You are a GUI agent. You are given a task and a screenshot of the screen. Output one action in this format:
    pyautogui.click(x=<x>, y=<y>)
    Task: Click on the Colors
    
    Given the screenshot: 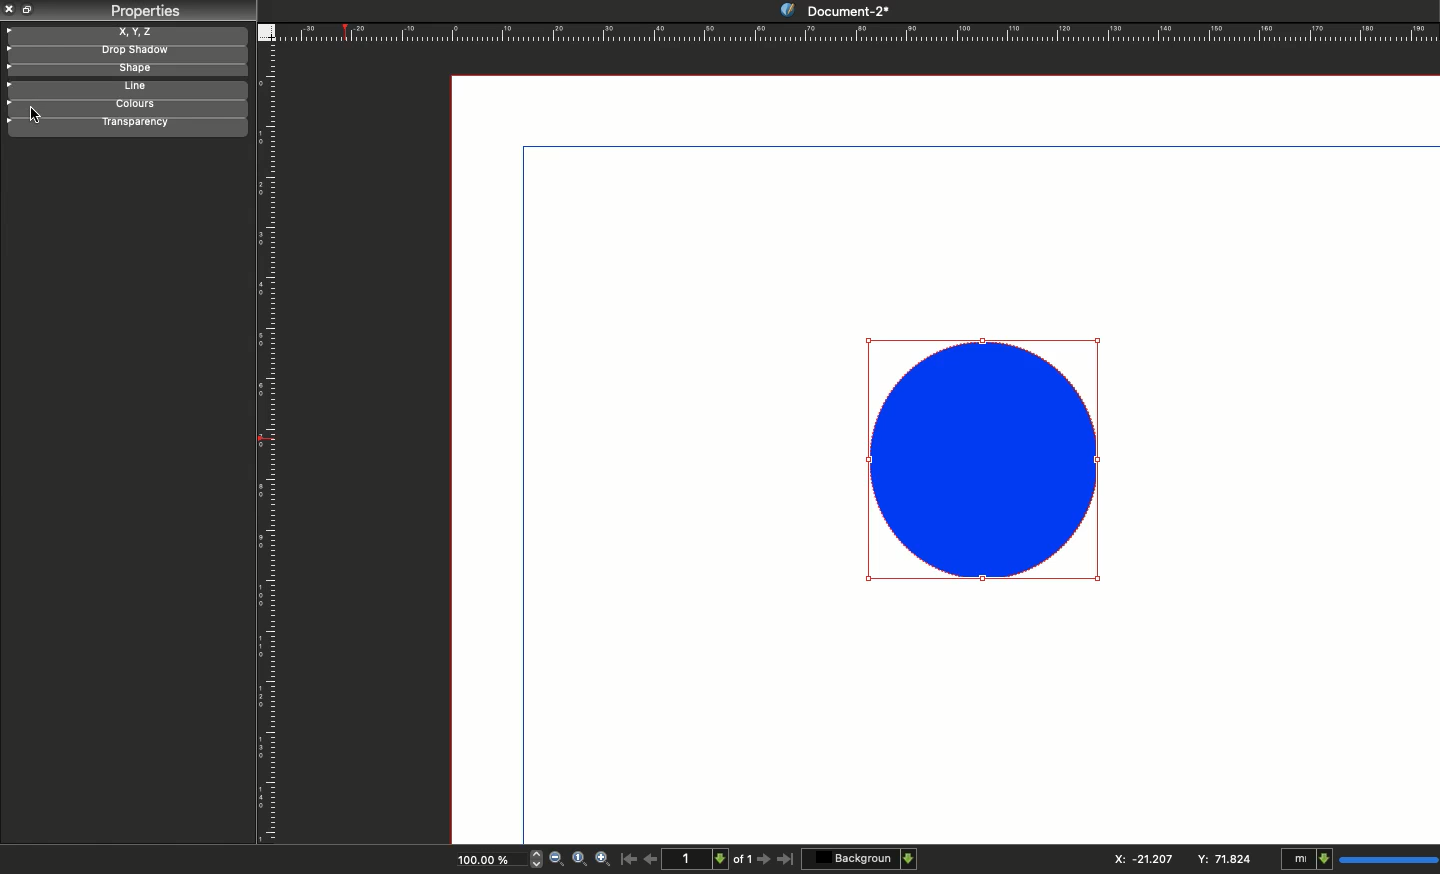 What is the action you would take?
    pyautogui.click(x=126, y=106)
    